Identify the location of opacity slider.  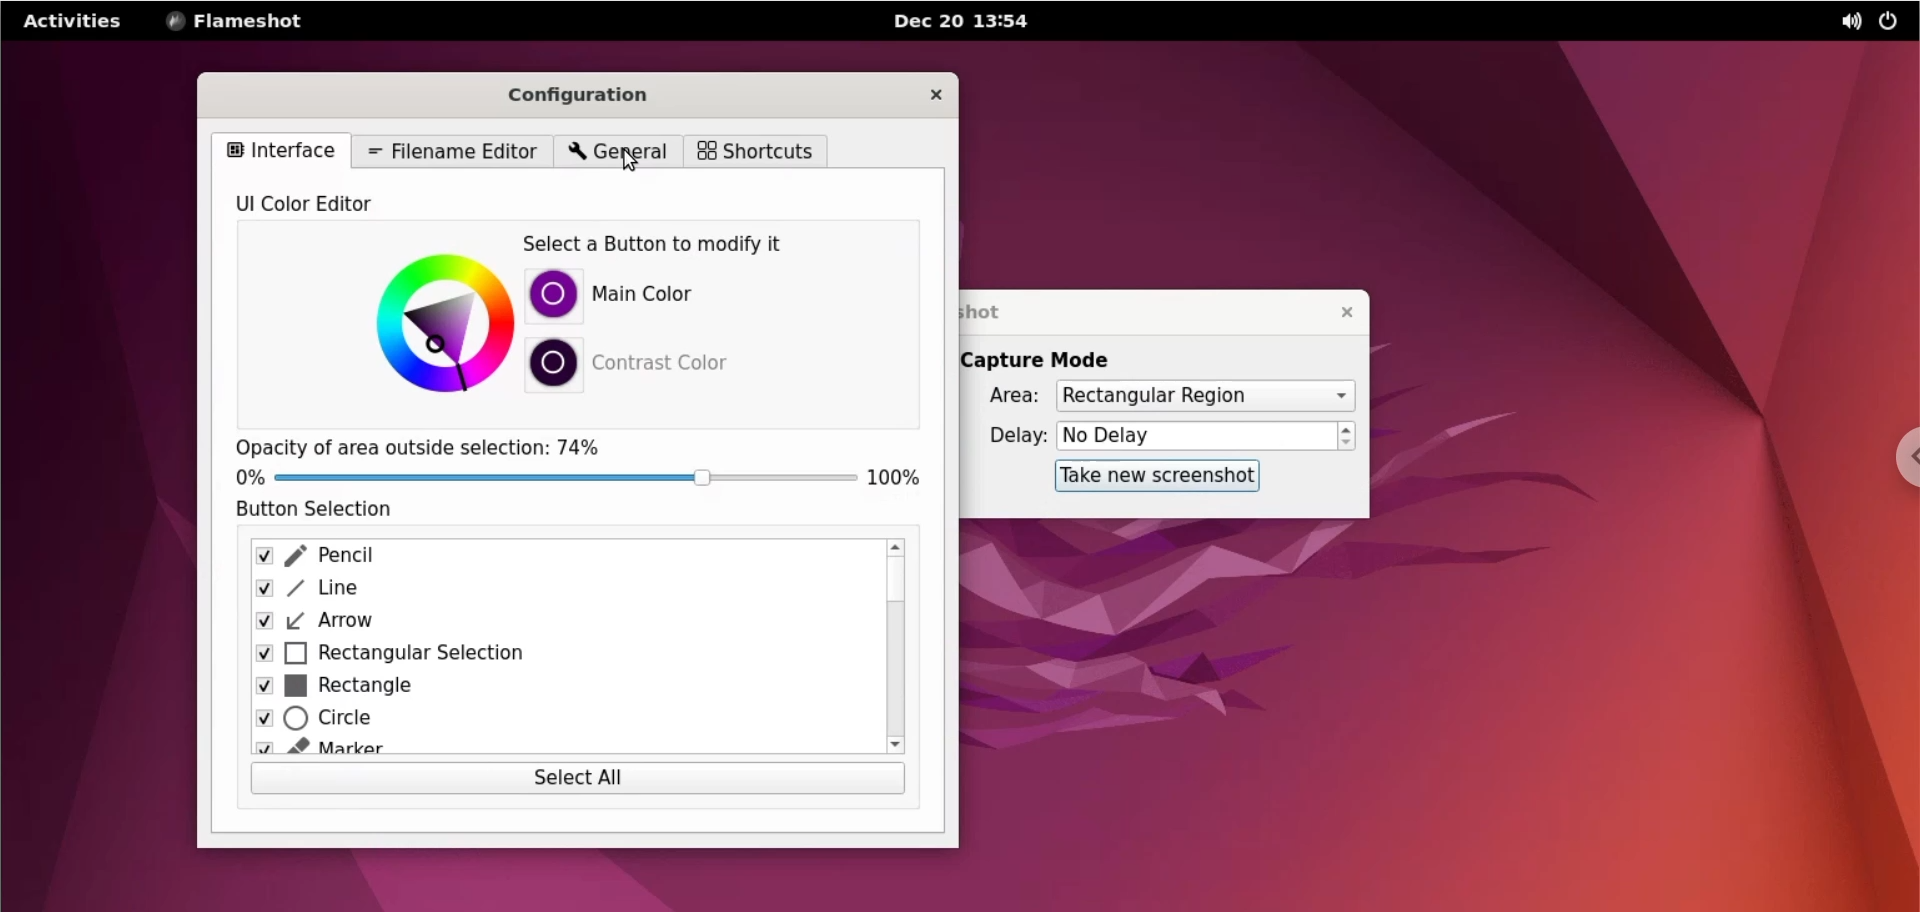
(567, 481).